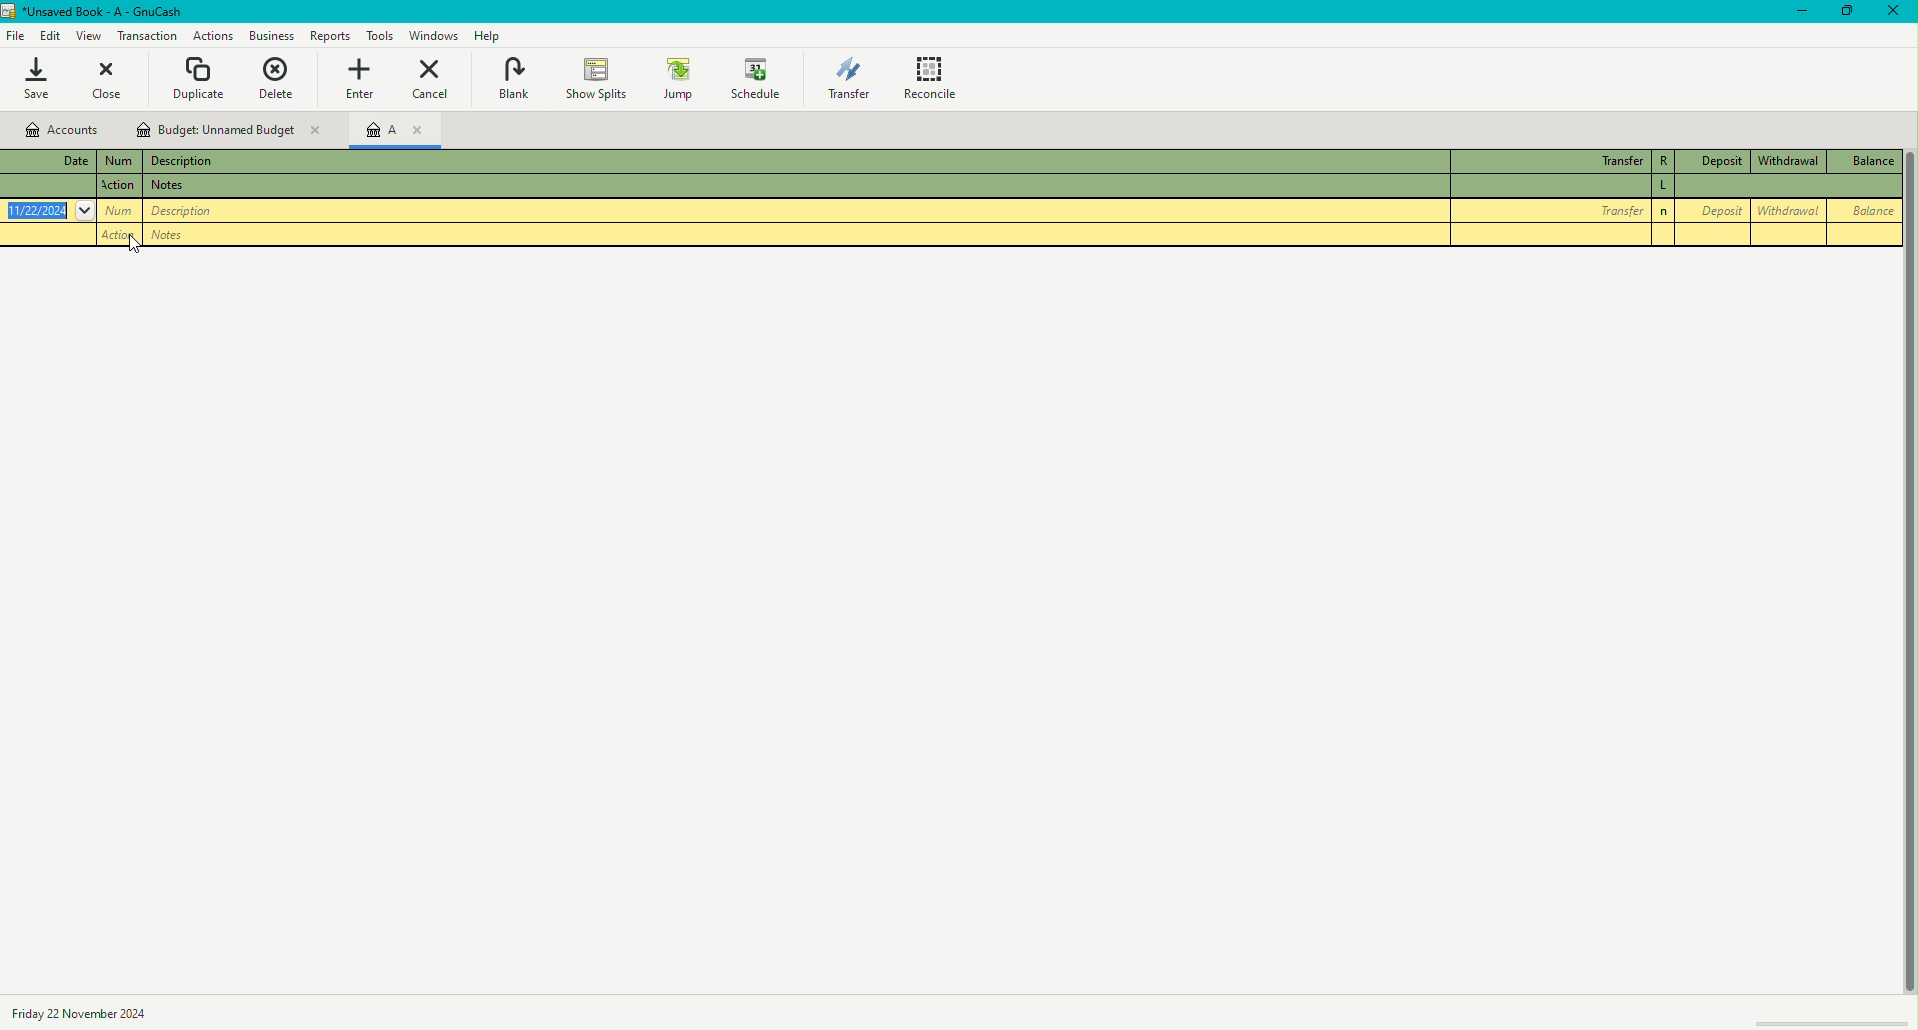  Describe the element at coordinates (118, 233) in the screenshot. I see `action` at that location.